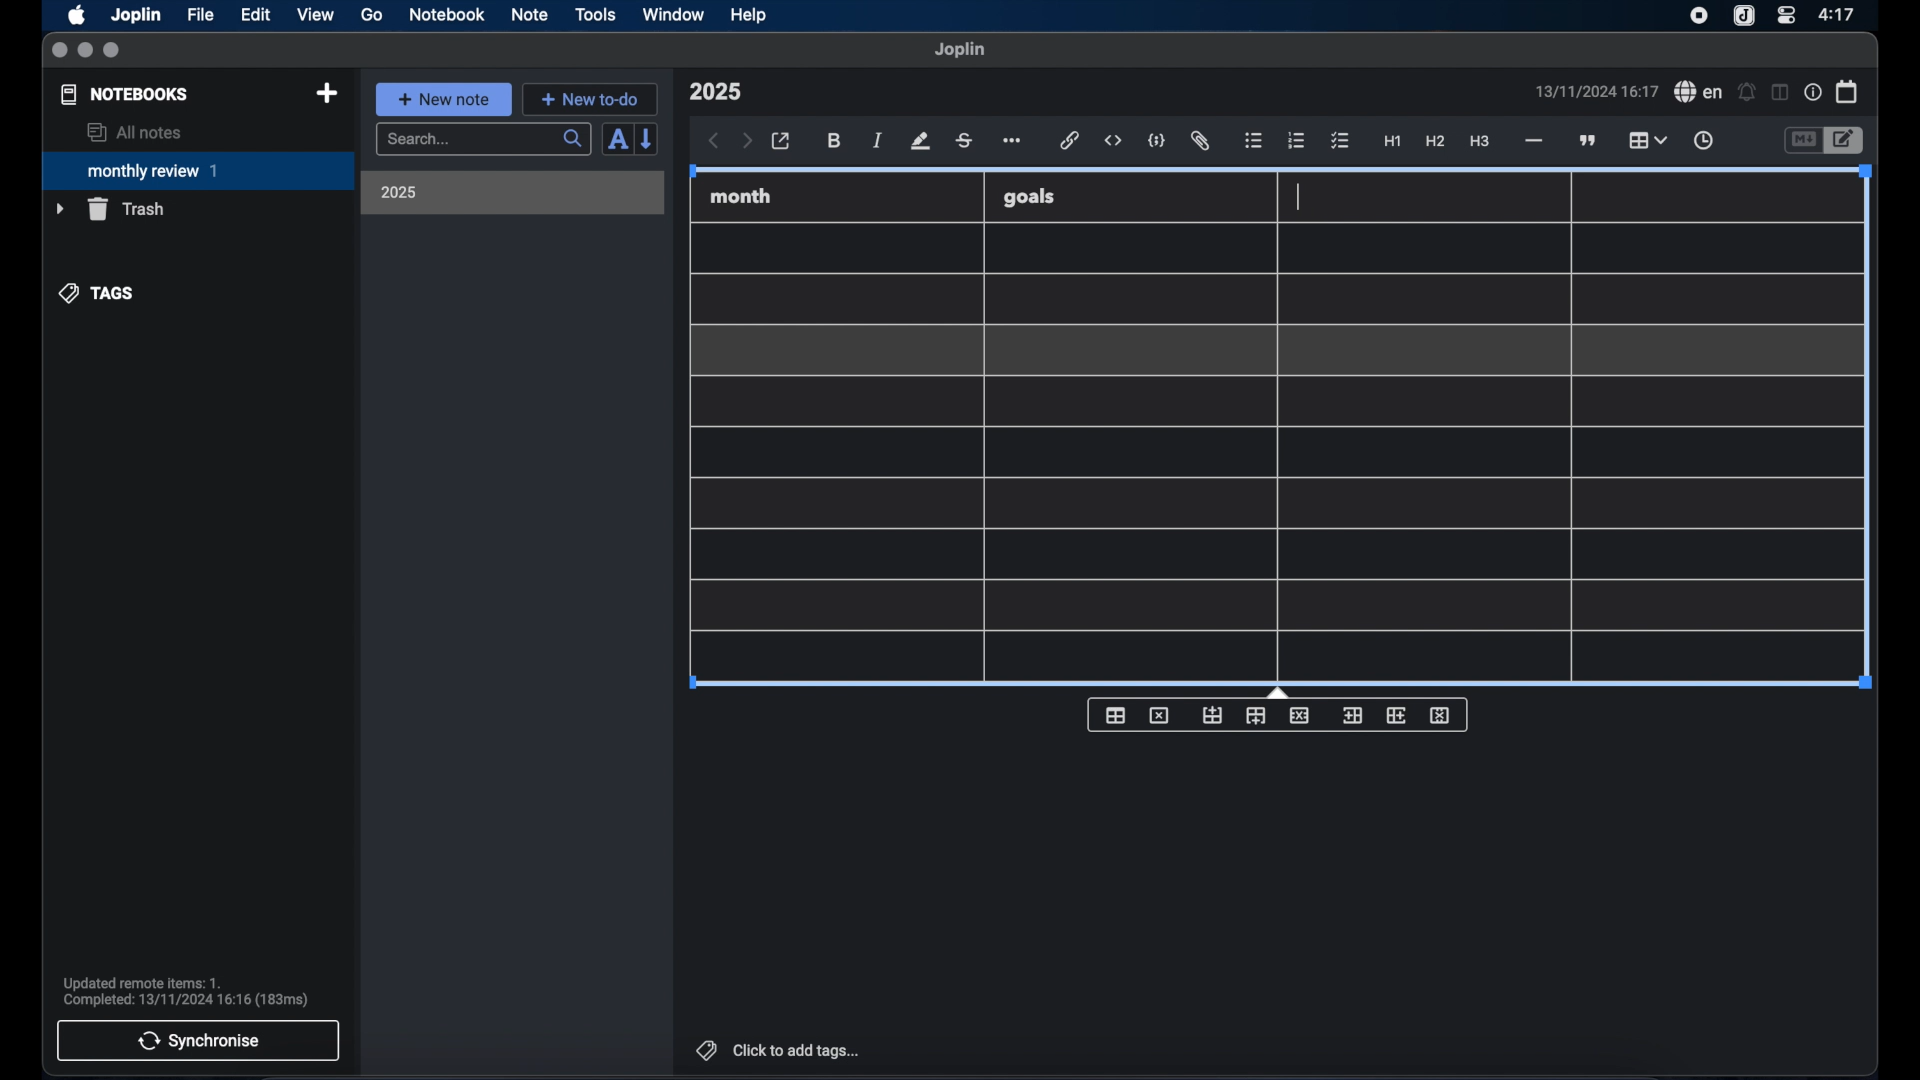 The image size is (1920, 1080). I want to click on tags, so click(98, 293).